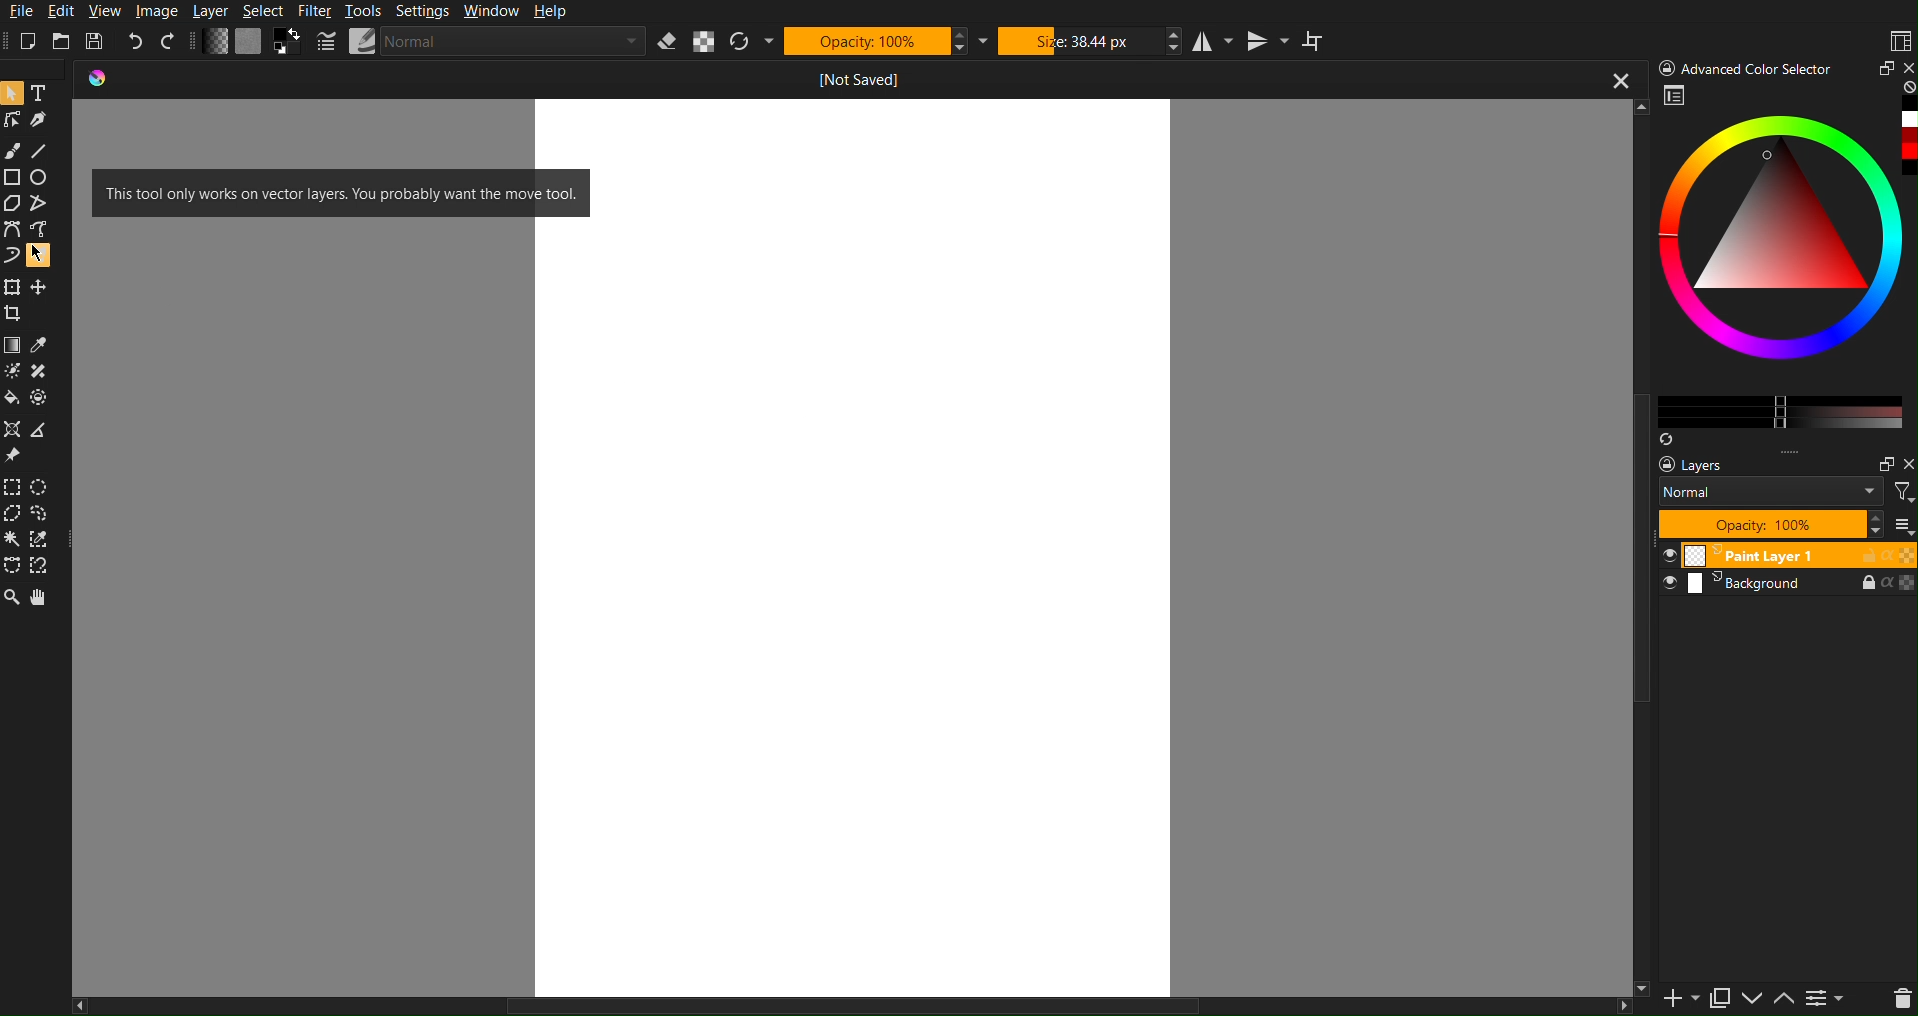 Image resolution: width=1918 pixels, height=1016 pixels. I want to click on Image, so click(159, 10).